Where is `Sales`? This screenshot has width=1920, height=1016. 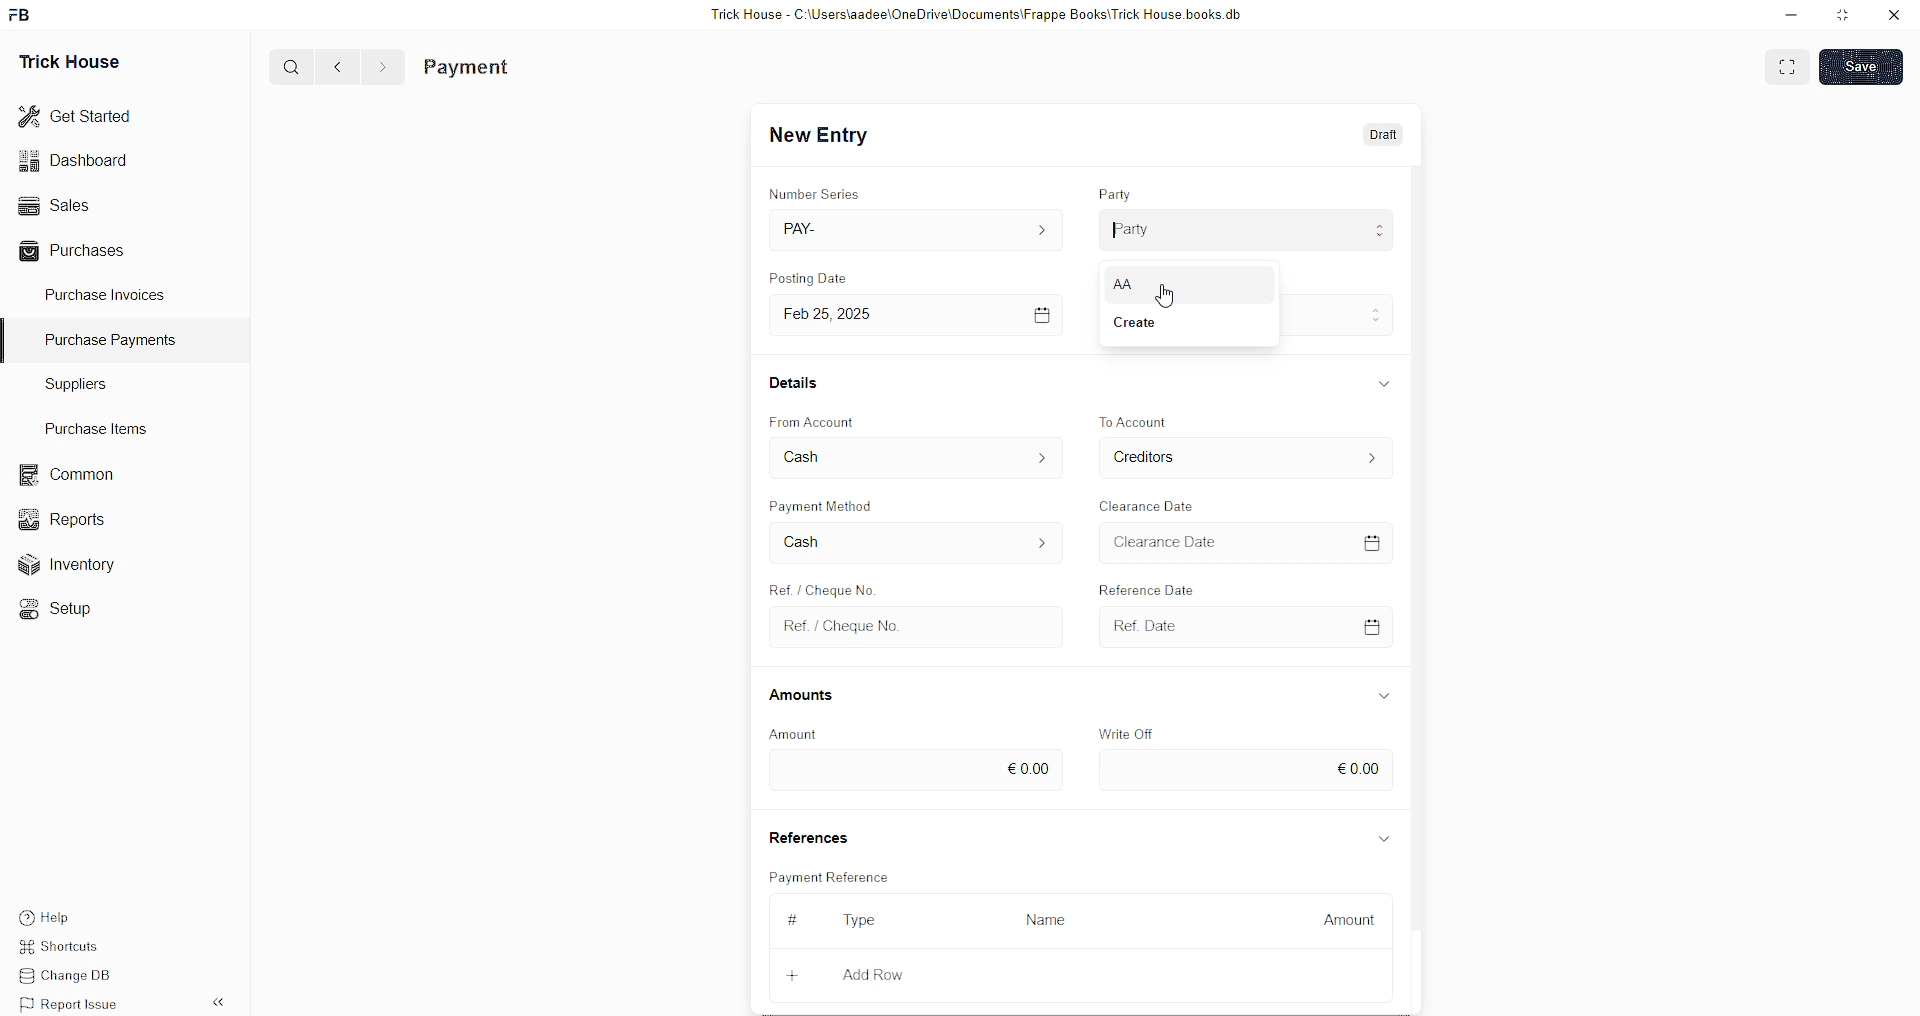 Sales is located at coordinates (52, 203).